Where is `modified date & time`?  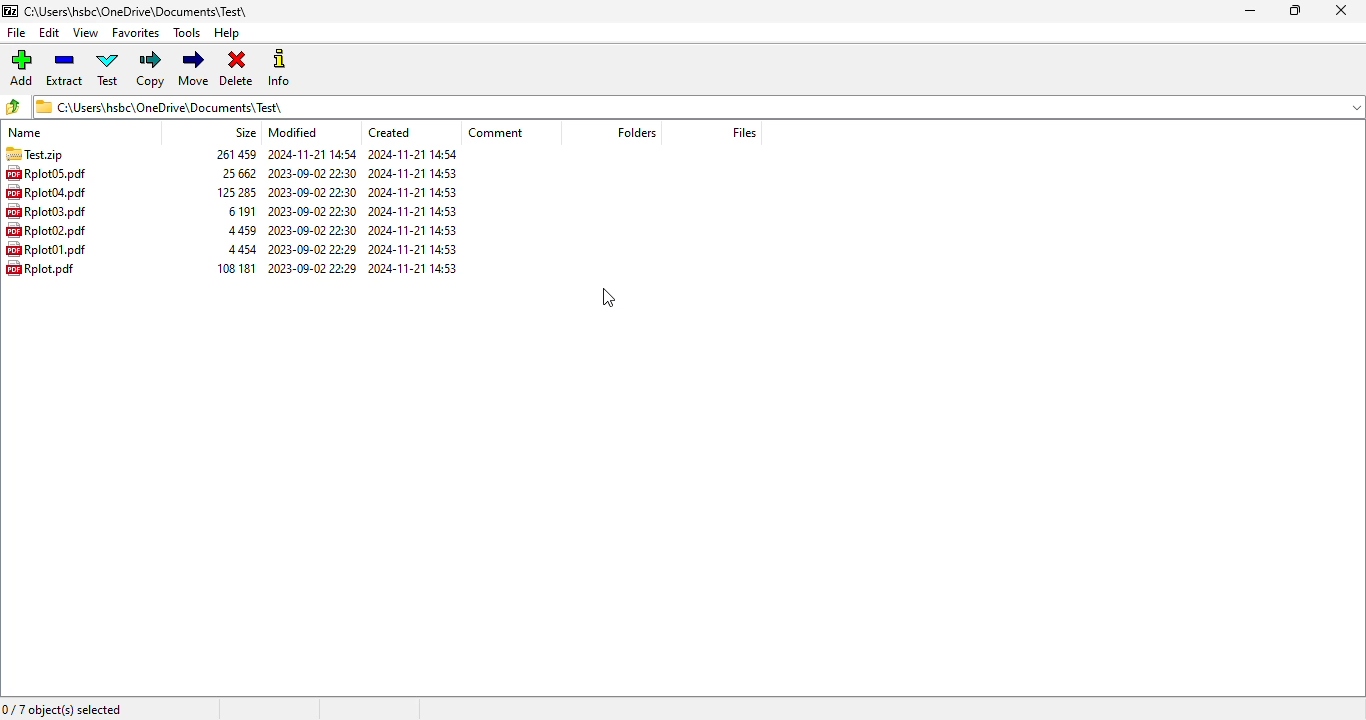 modified date & time is located at coordinates (314, 173).